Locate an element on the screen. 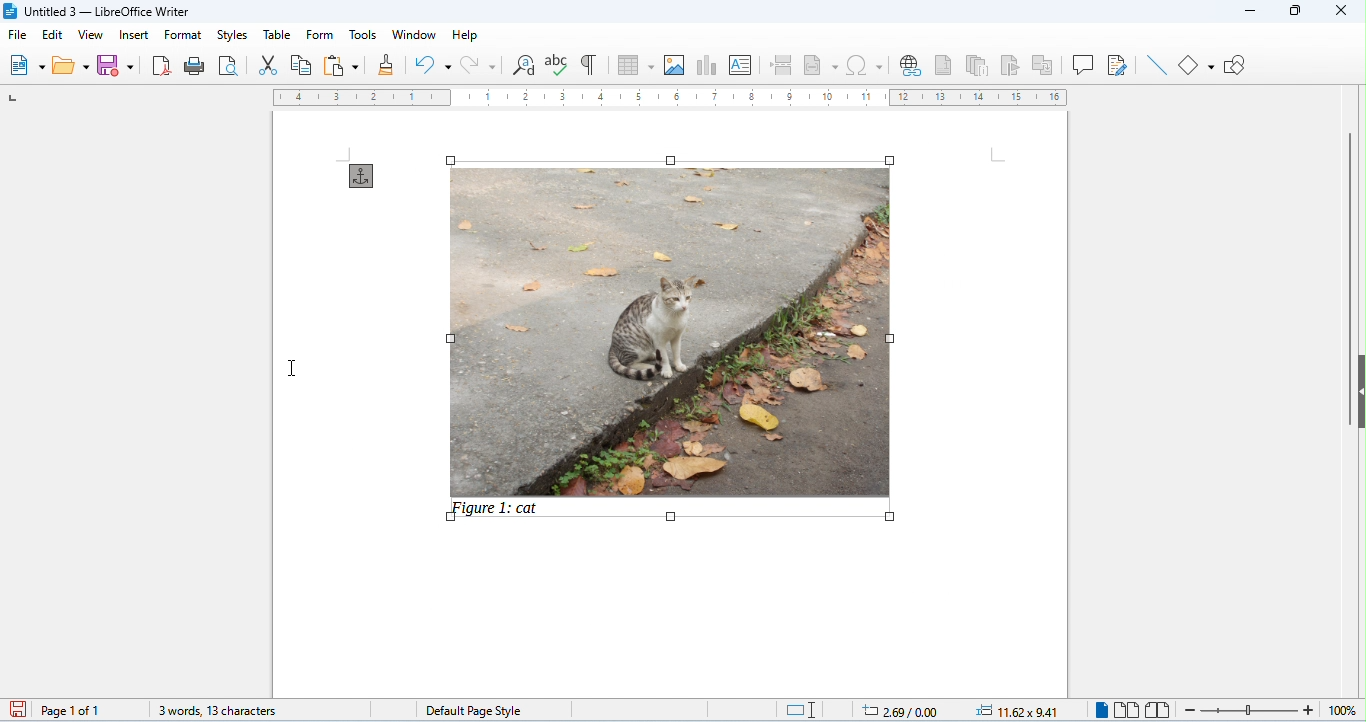 The width and height of the screenshot is (1366, 722). toggle formatting marks is located at coordinates (590, 64).